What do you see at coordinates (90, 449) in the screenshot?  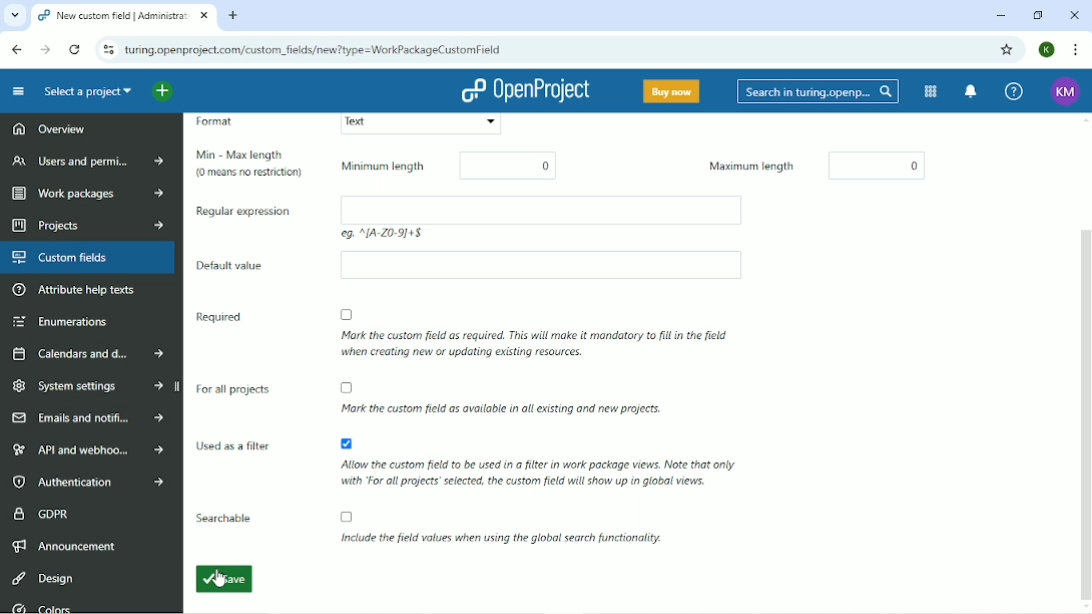 I see `API and webhooks` at bounding box center [90, 449].